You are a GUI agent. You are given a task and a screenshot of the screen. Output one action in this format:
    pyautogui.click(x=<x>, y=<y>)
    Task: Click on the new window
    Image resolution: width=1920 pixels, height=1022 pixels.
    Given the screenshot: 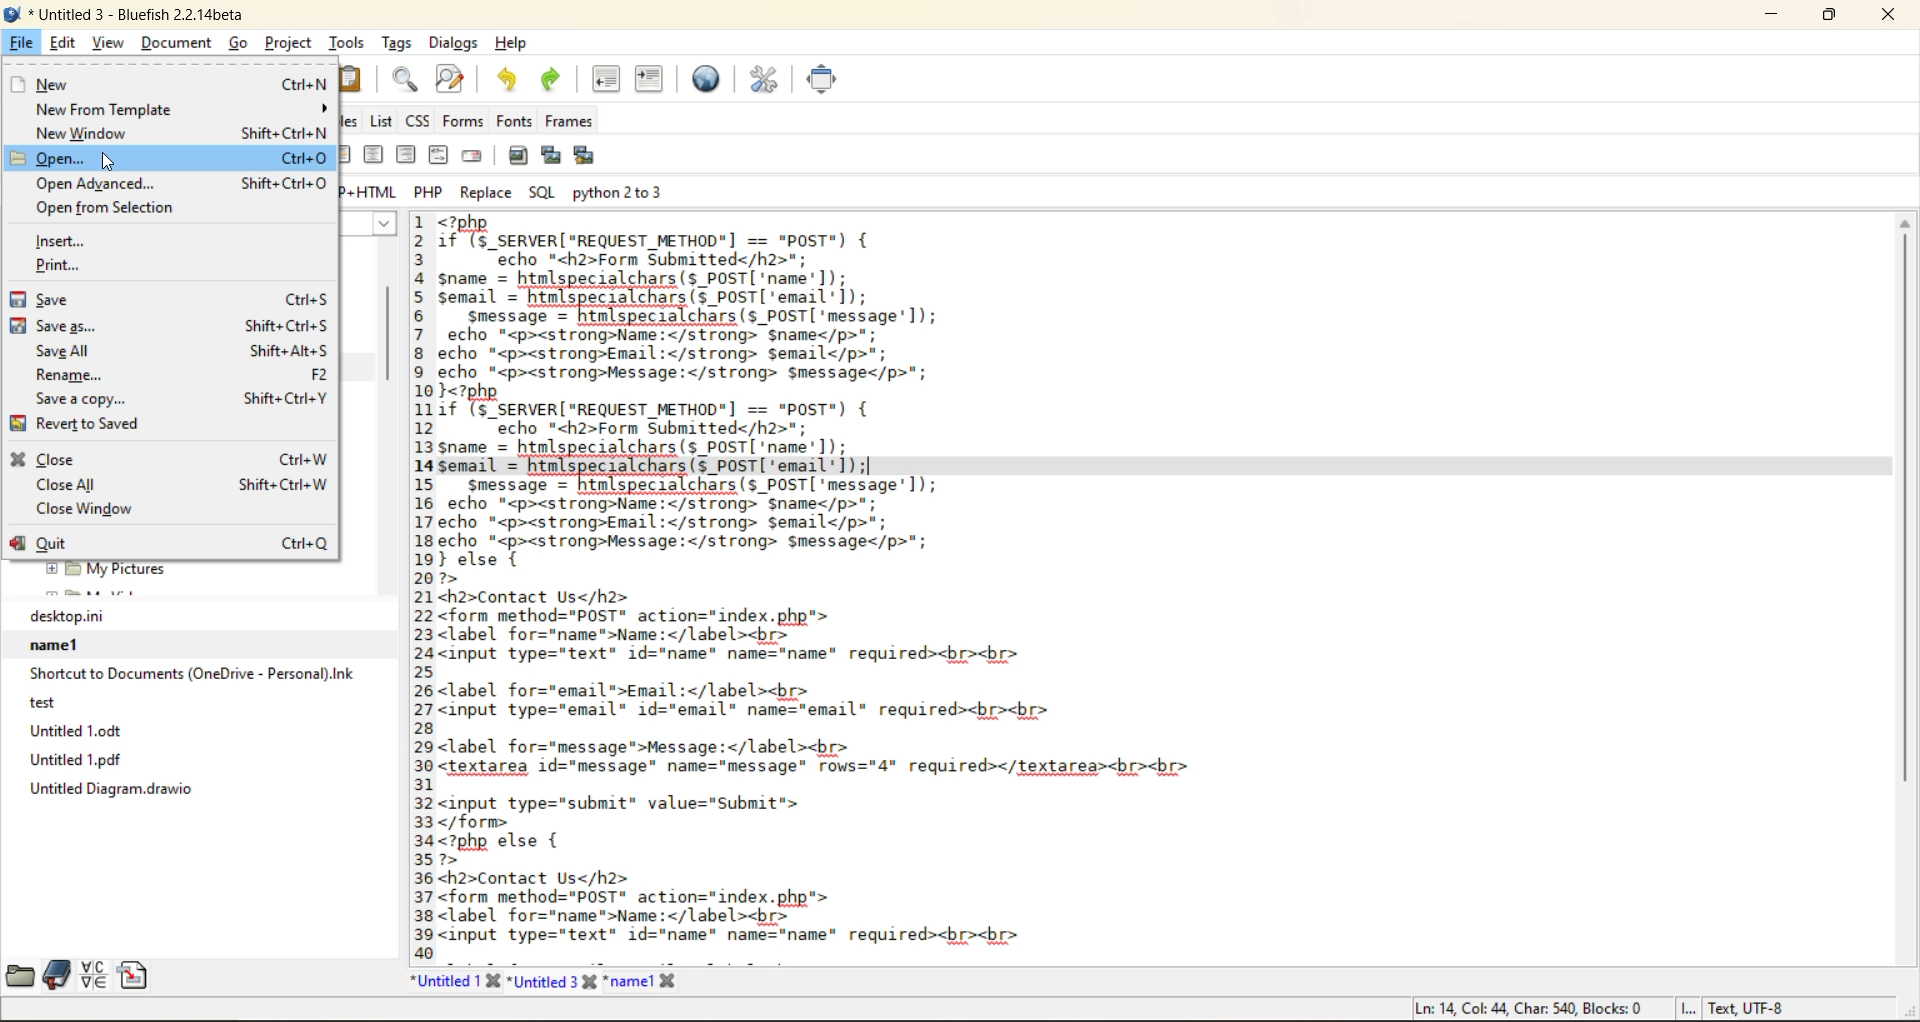 What is the action you would take?
    pyautogui.click(x=180, y=132)
    